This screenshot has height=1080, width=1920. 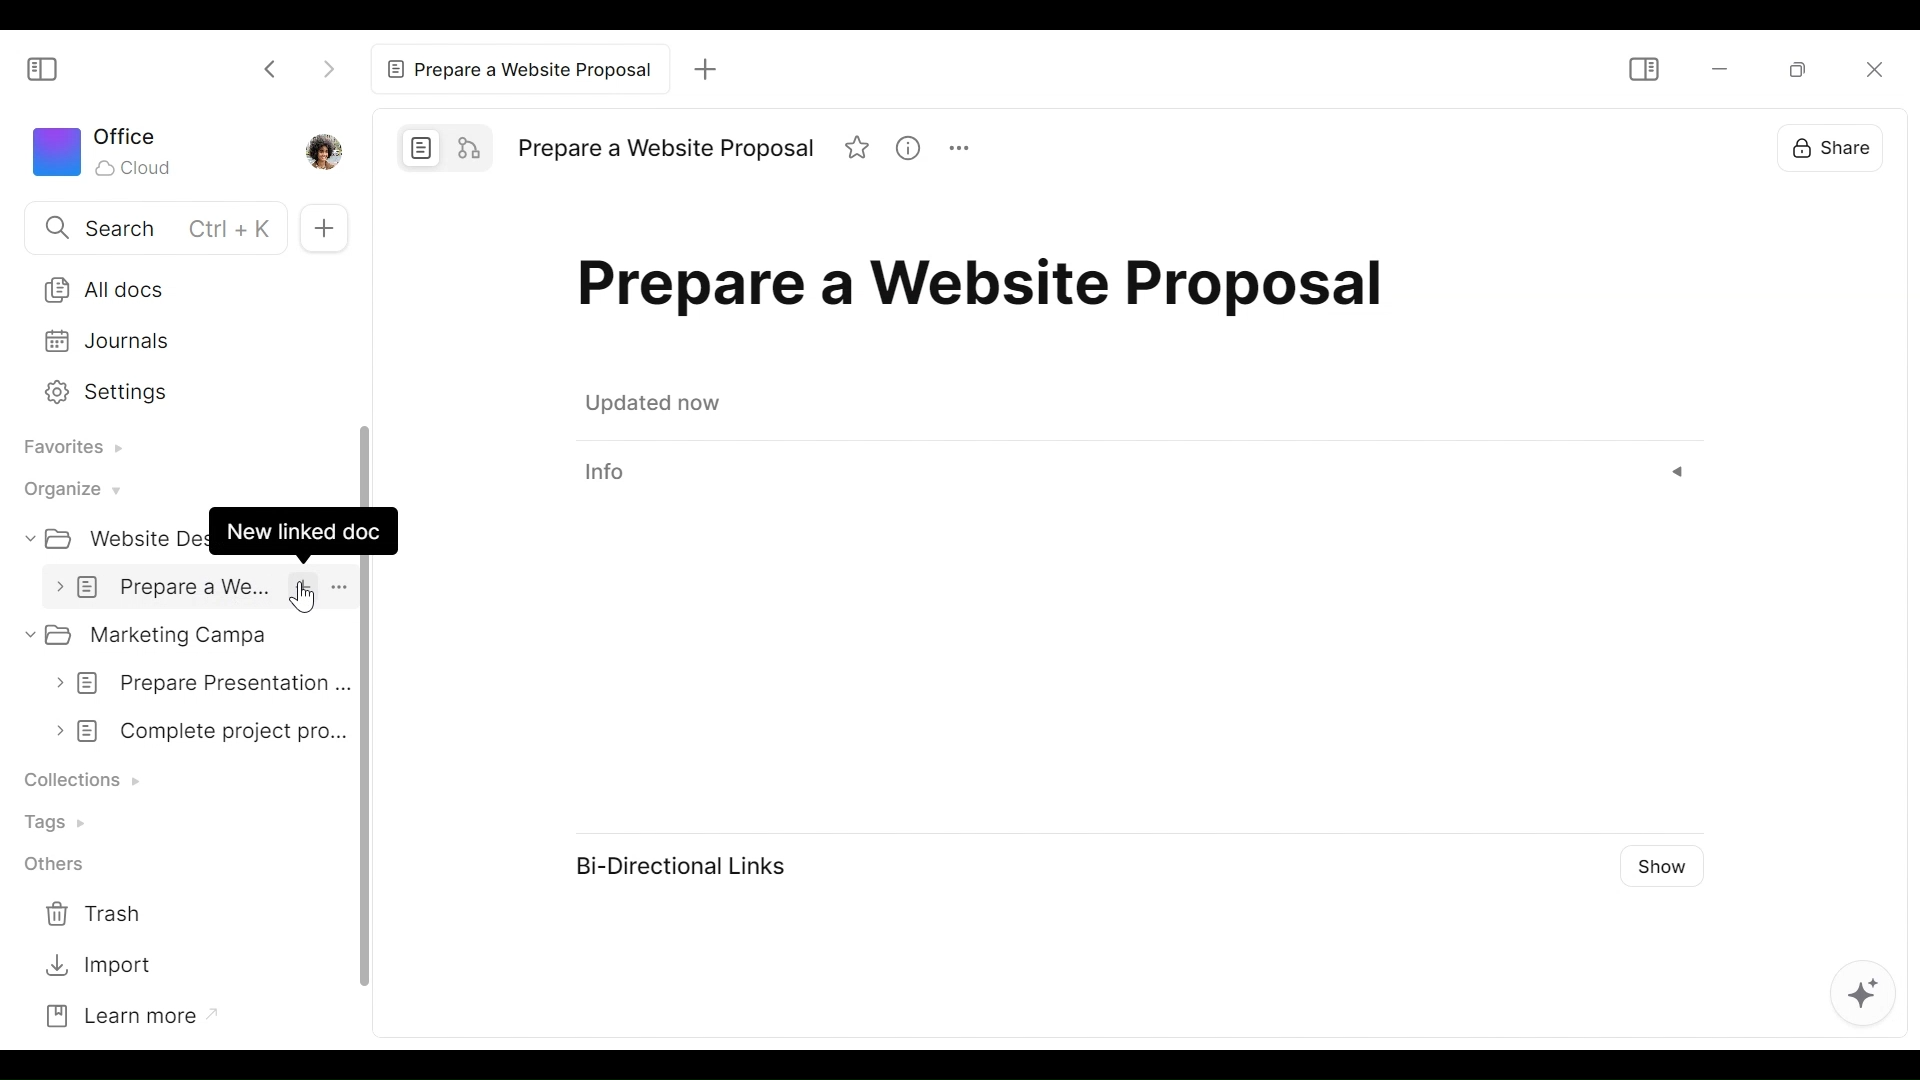 What do you see at coordinates (652, 403) in the screenshot?
I see `Updated now` at bounding box center [652, 403].